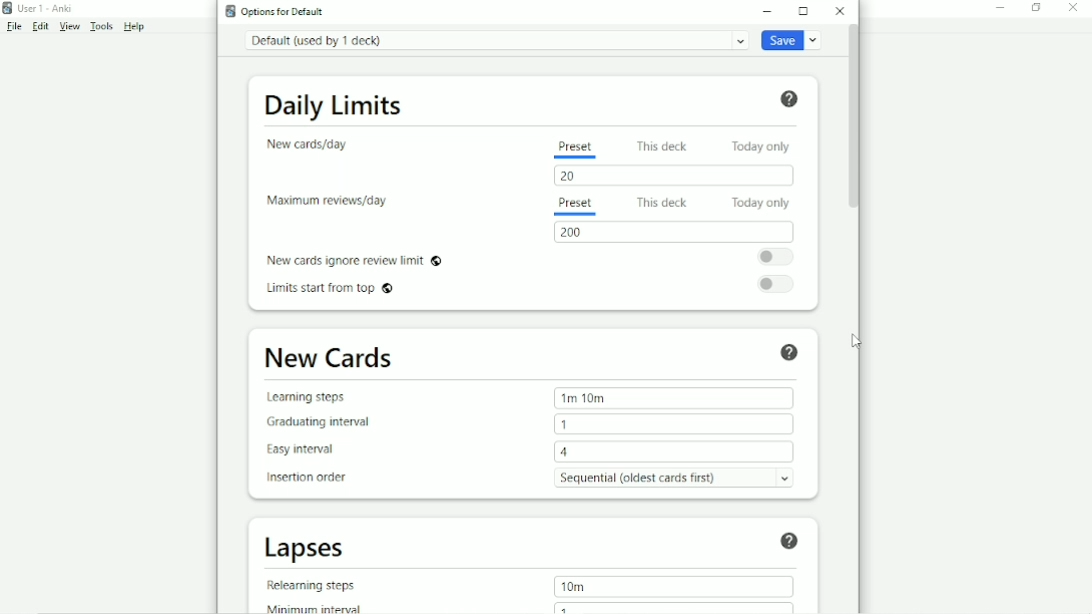 Image resolution: width=1092 pixels, height=614 pixels. I want to click on Help, so click(792, 352).